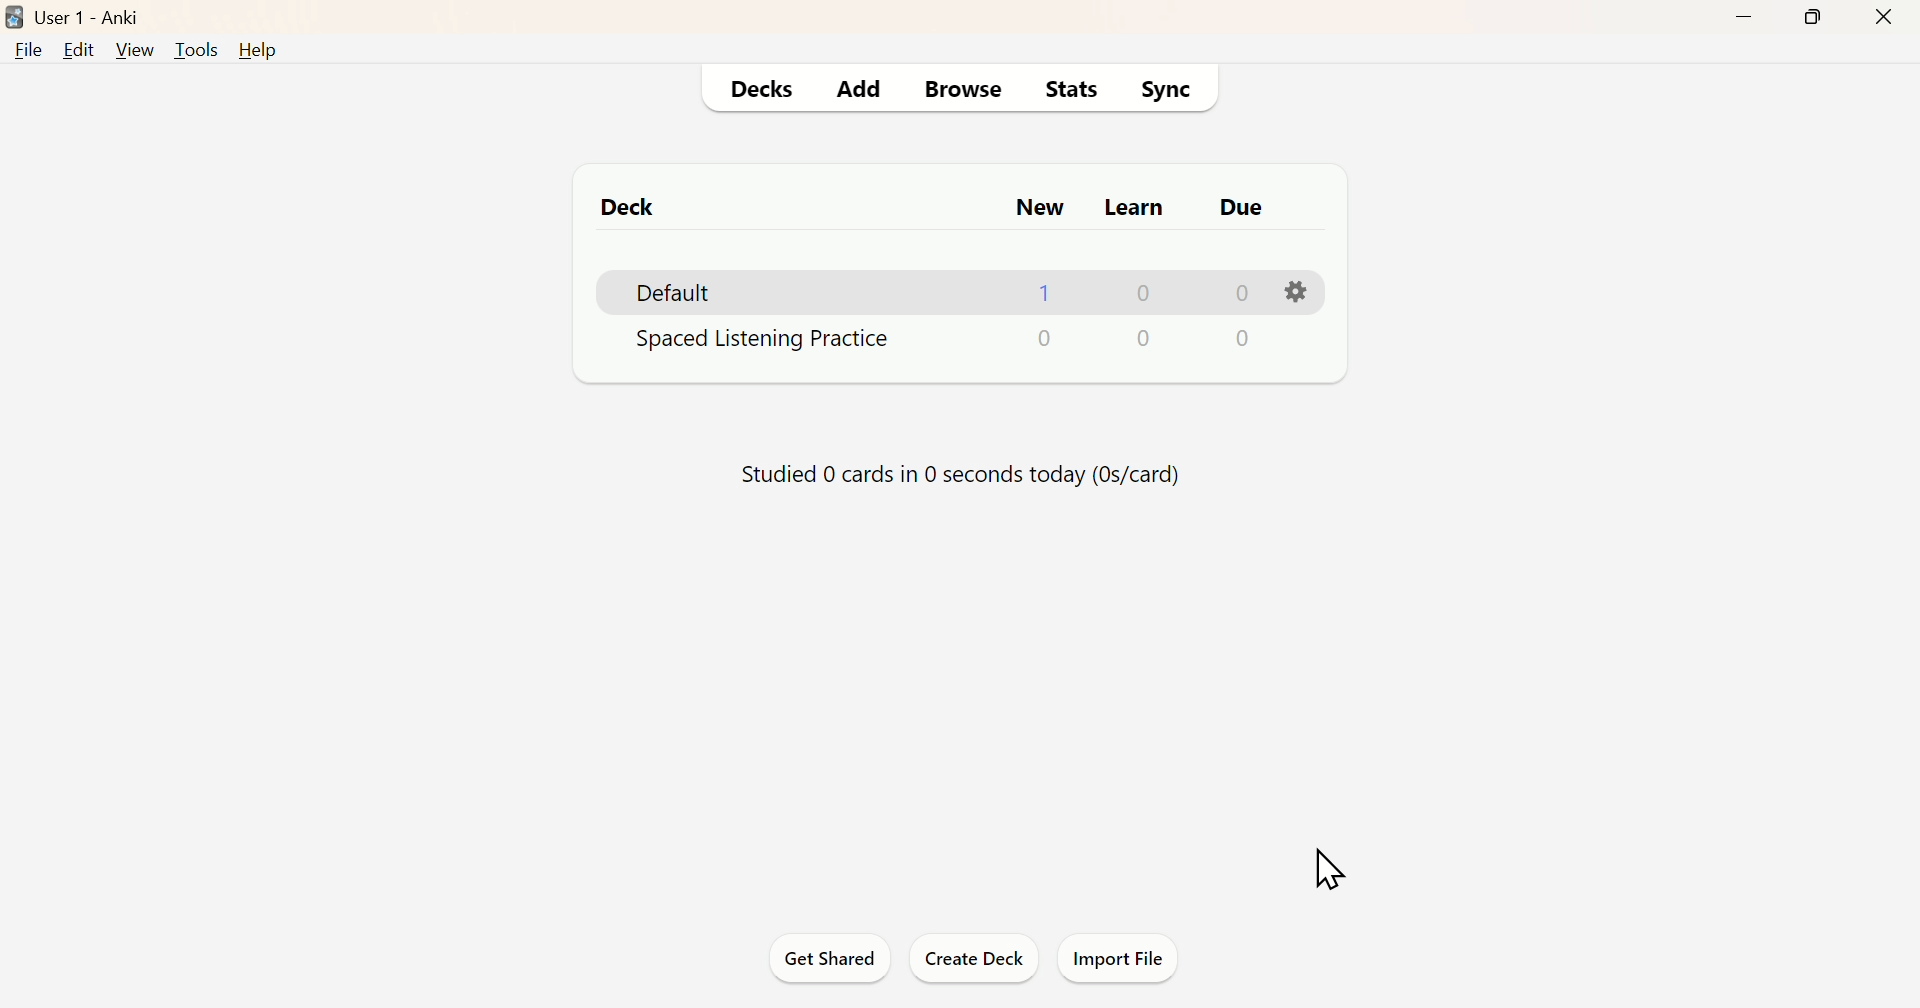  What do you see at coordinates (1125, 959) in the screenshot?
I see `Import File` at bounding box center [1125, 959].